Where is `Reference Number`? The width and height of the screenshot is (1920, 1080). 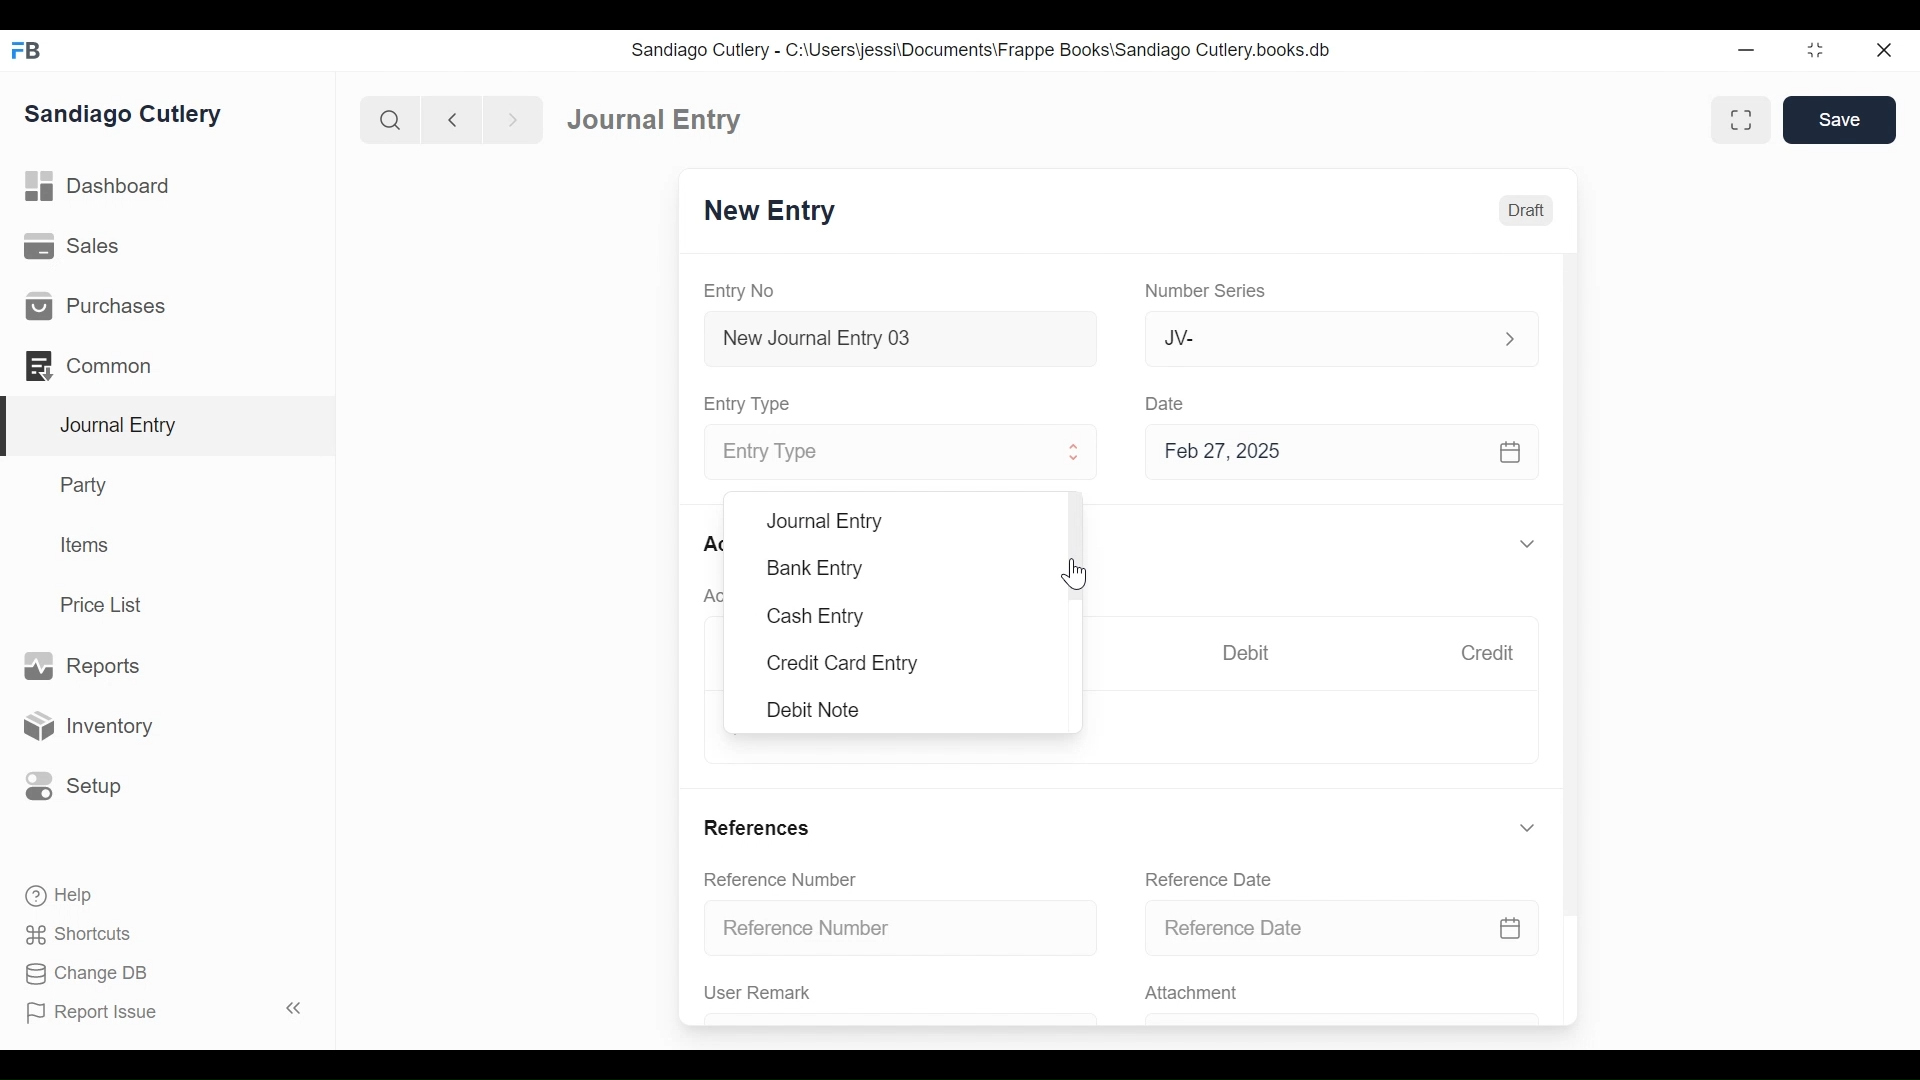
Reference Number is located at coordinates (781, 880).